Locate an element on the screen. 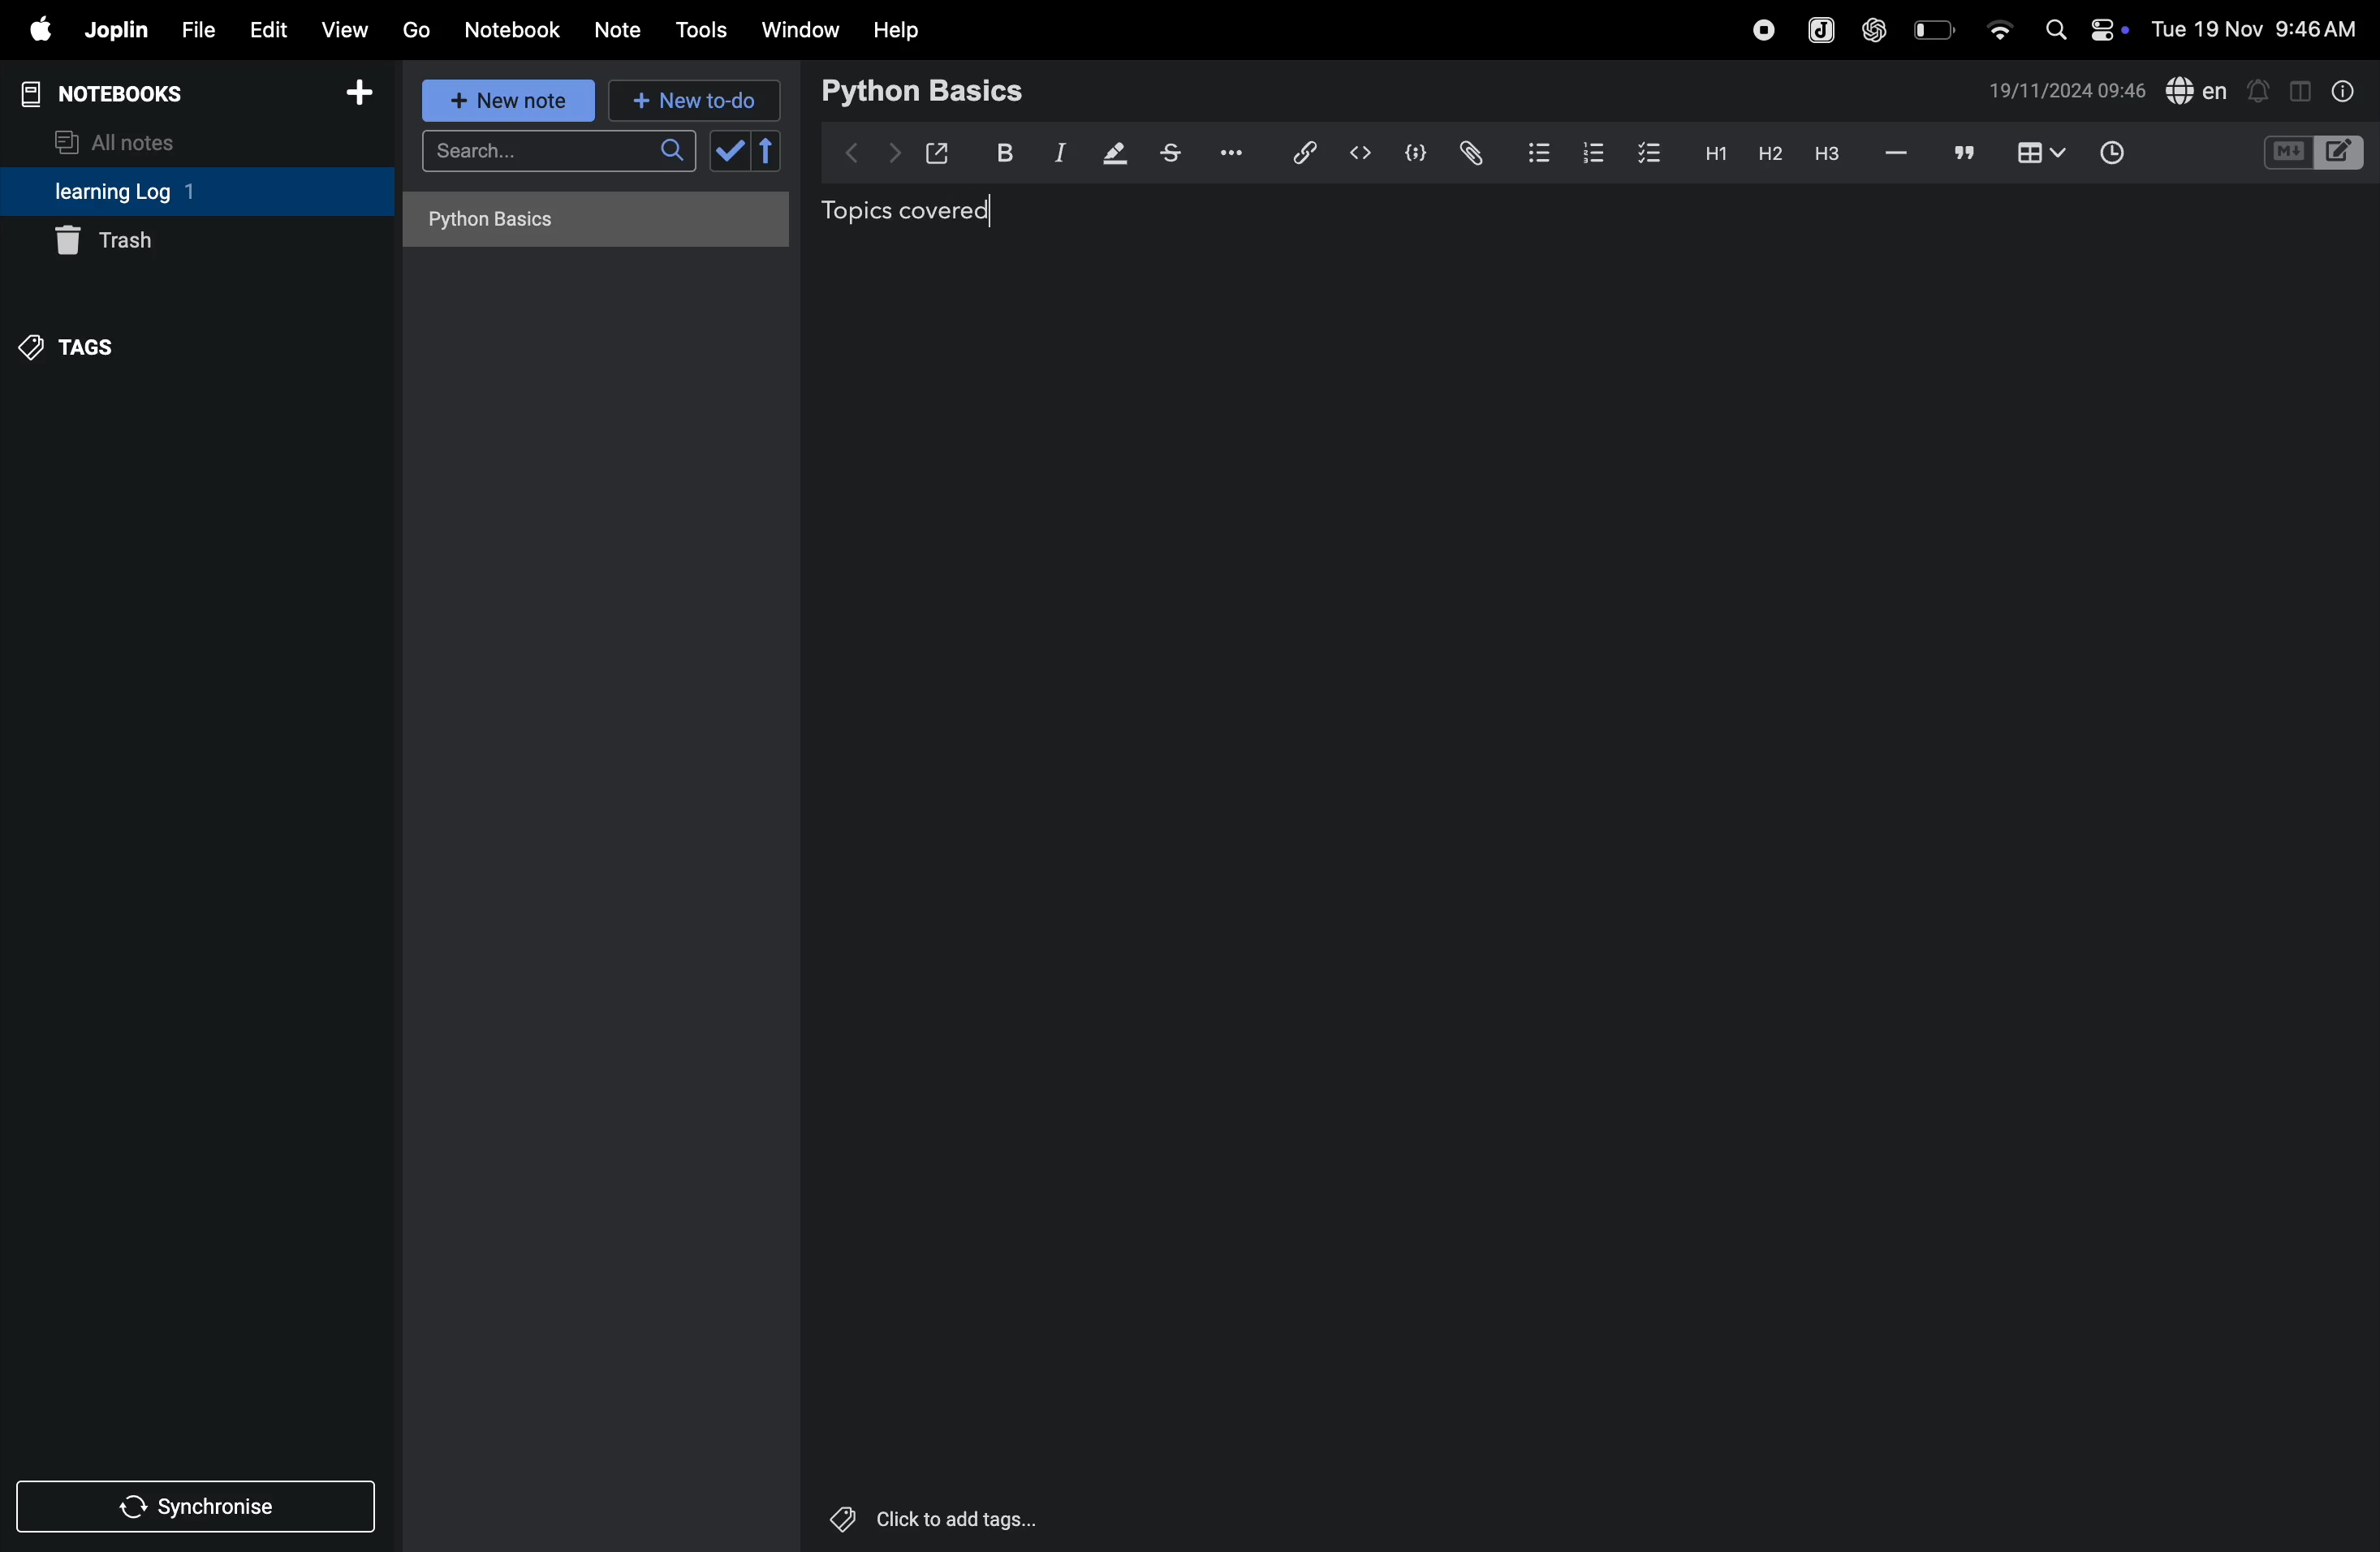 The image size is (2380, 1552). wifi is located at coordinates (1998, 23).